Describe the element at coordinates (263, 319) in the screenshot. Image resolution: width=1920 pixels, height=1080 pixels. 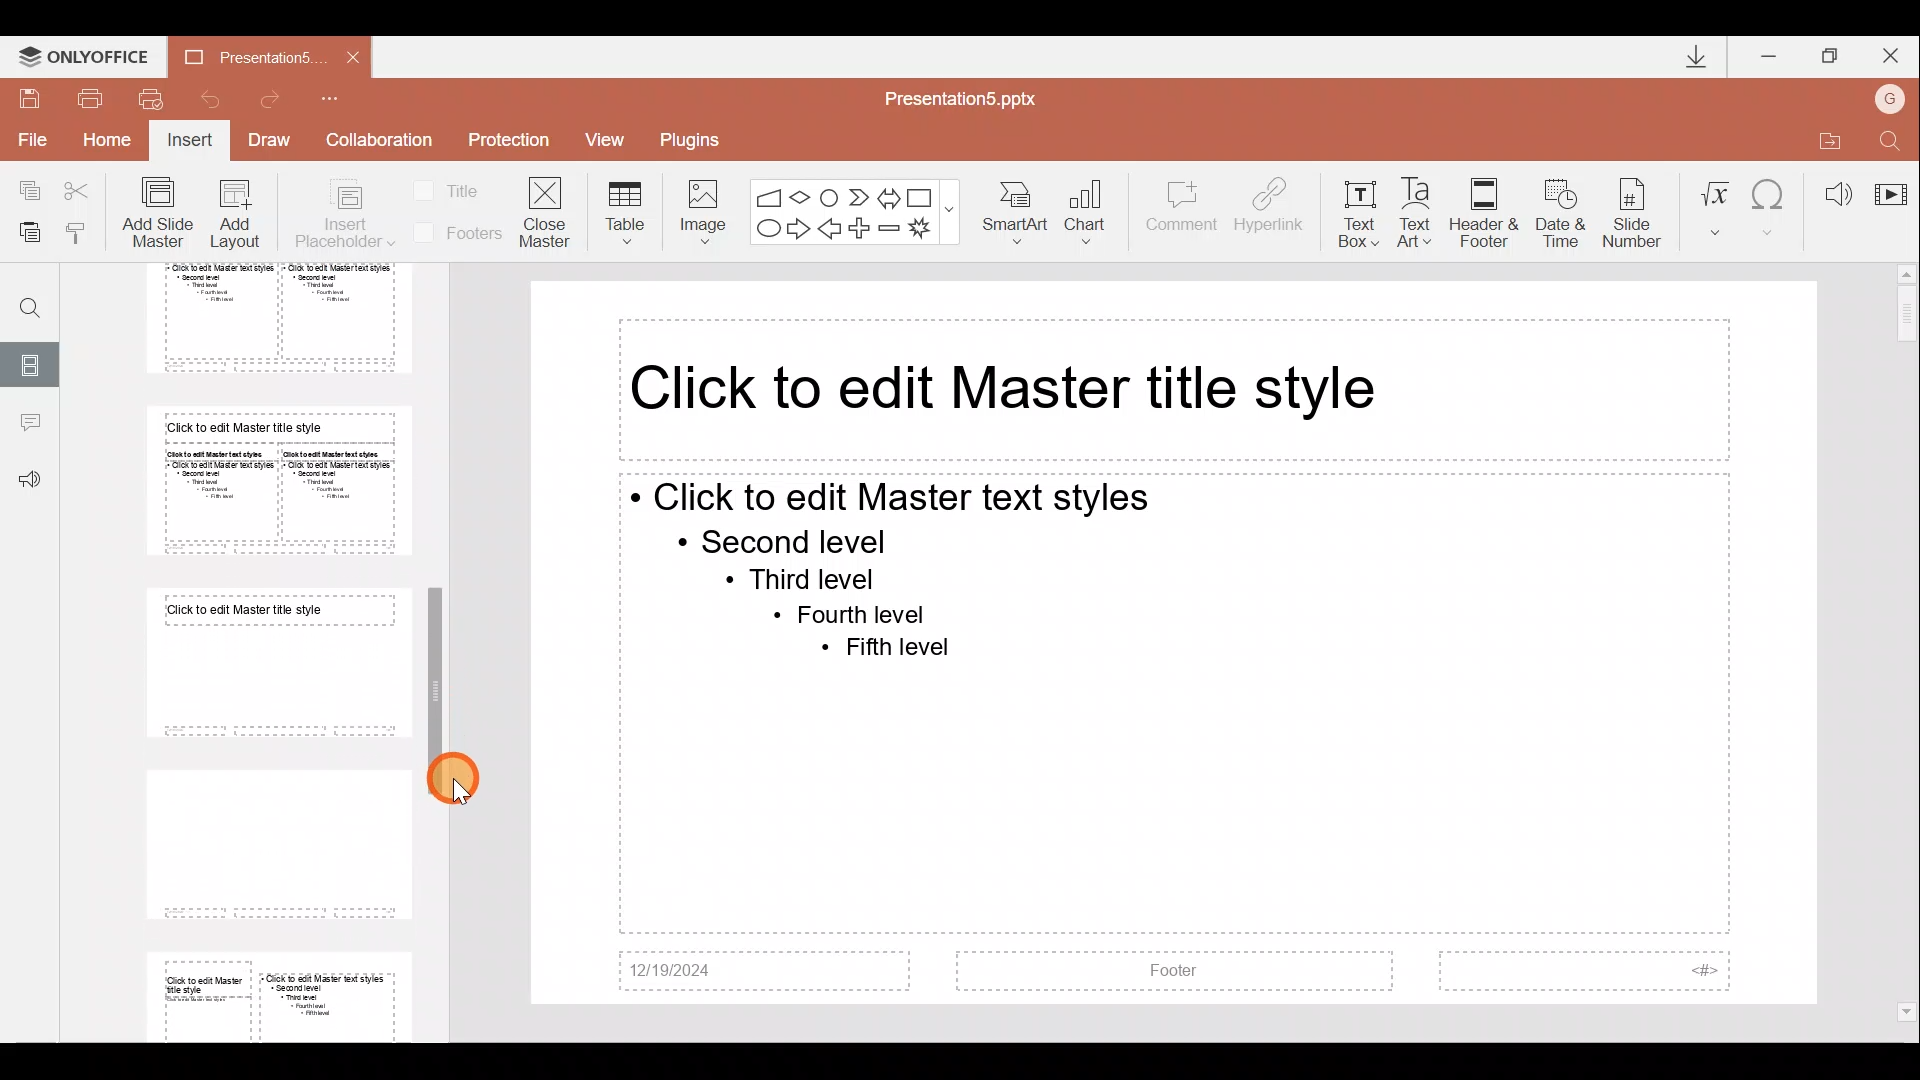
I see `Slide 5` at that location.